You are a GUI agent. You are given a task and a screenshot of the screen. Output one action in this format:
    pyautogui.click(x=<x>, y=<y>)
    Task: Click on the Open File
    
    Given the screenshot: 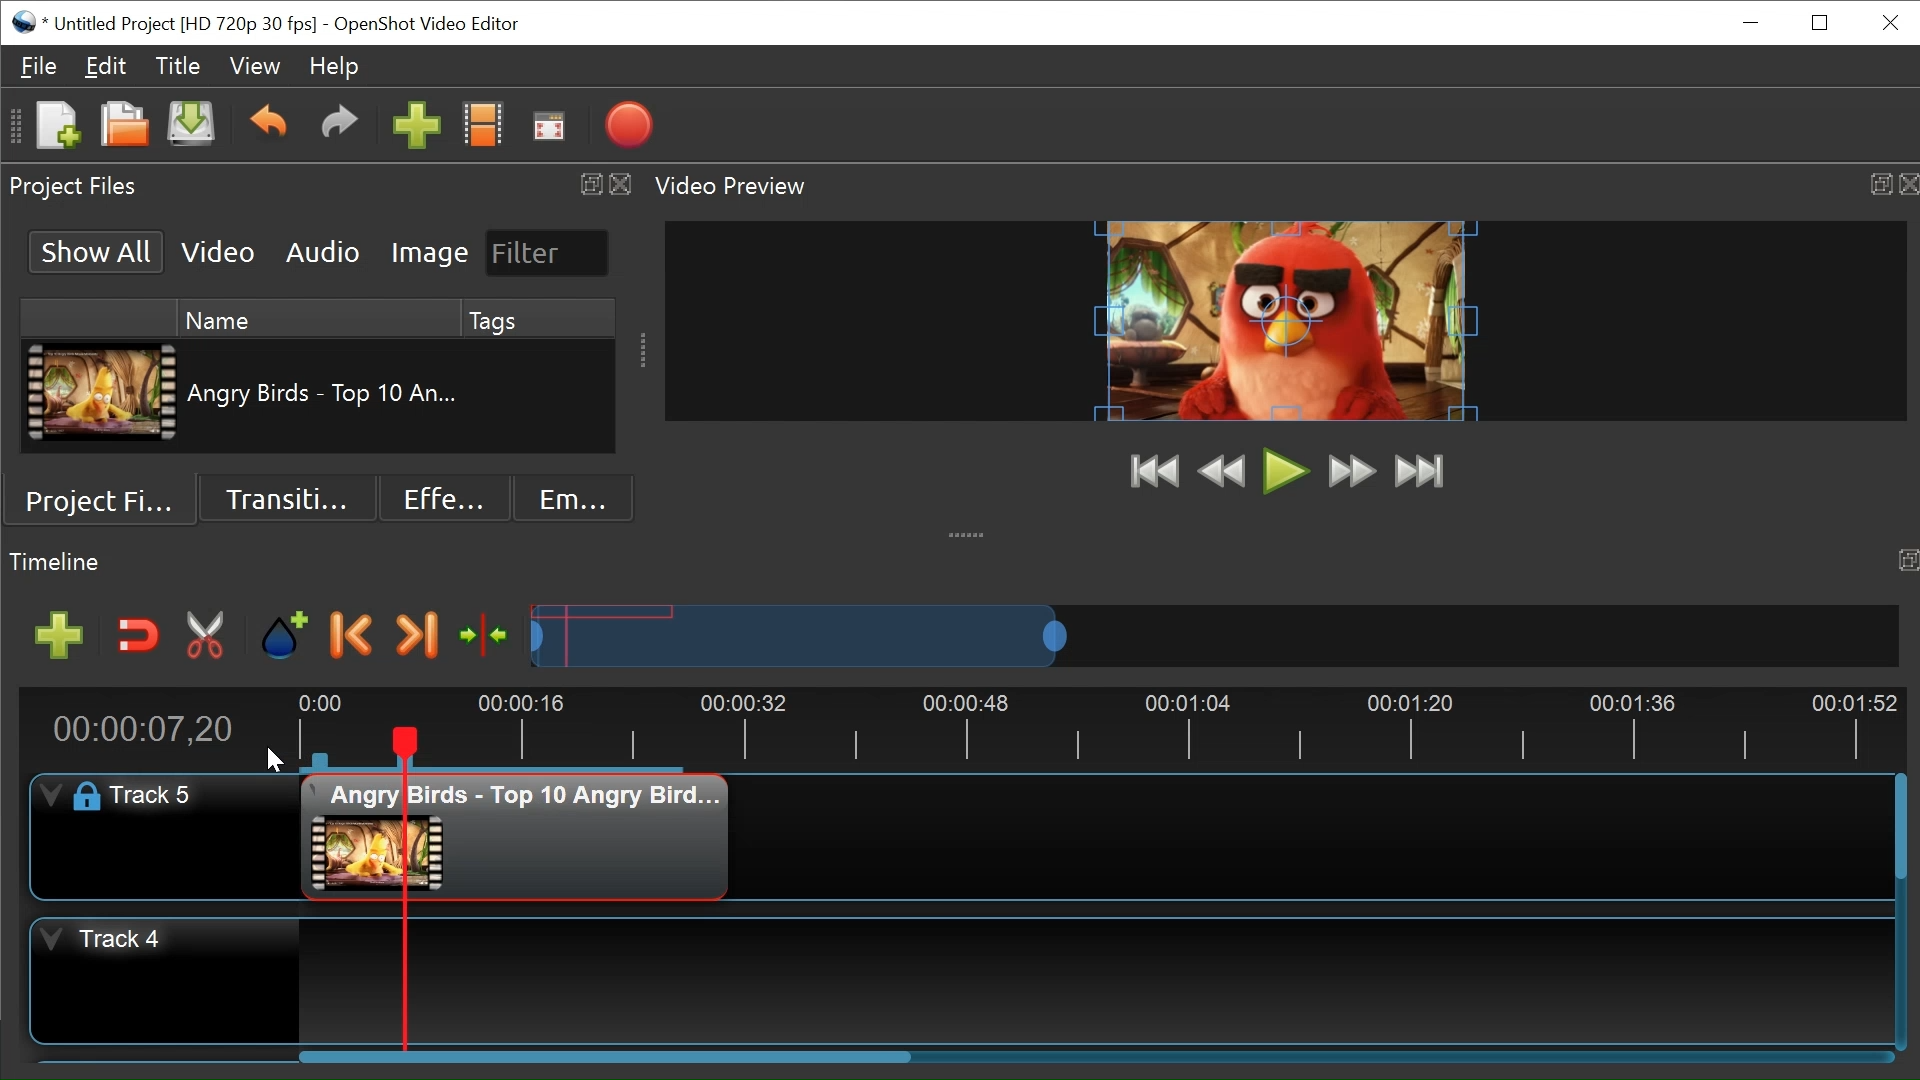 What is the action you would take?
    pyautogui.click(x=124, y=127)
    